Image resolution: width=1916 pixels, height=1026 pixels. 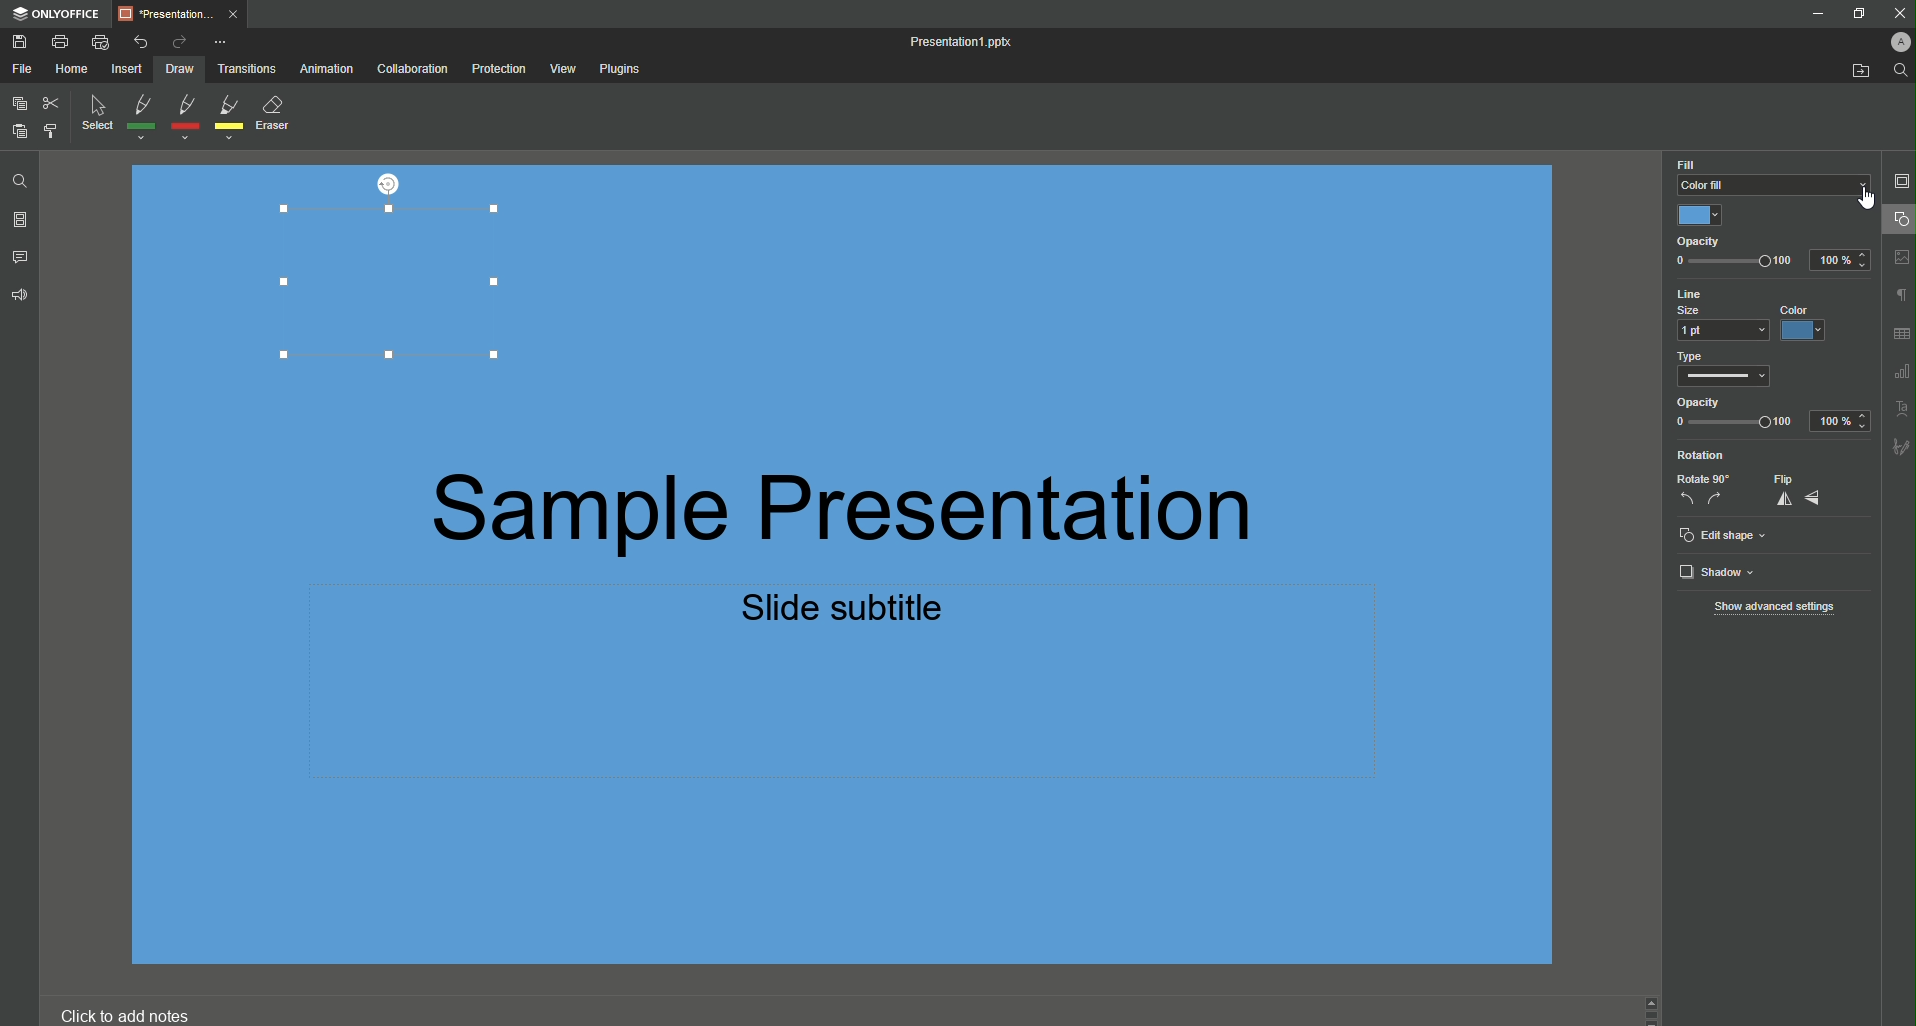 What do you see at coordinates (1702, 457) in the screenshot?
I see `Rotation` at bounding box center [1702, 457].